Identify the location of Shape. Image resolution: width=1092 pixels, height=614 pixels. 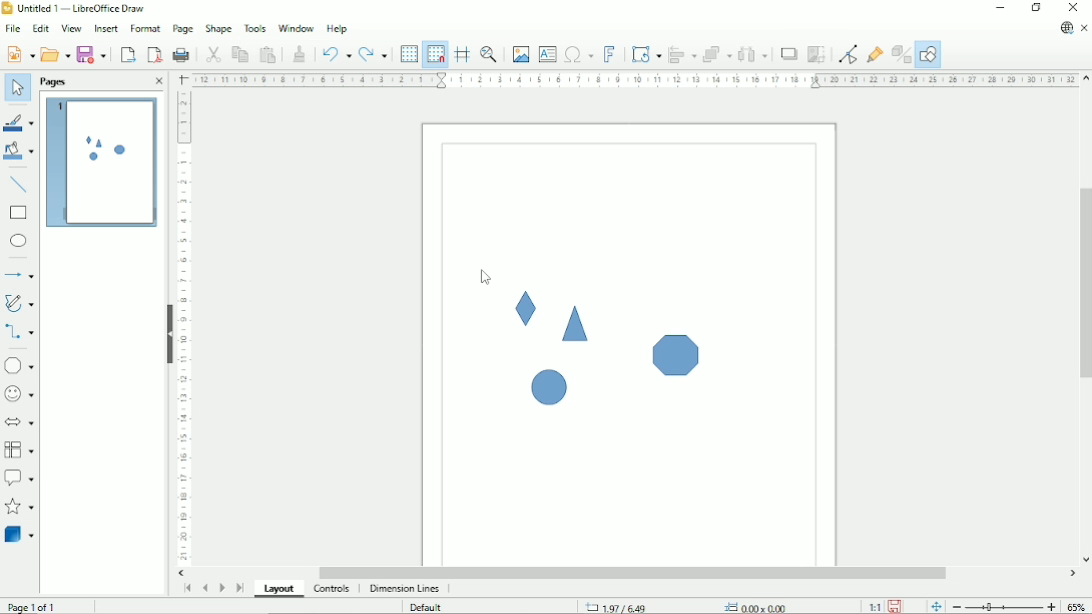
(575, 325).